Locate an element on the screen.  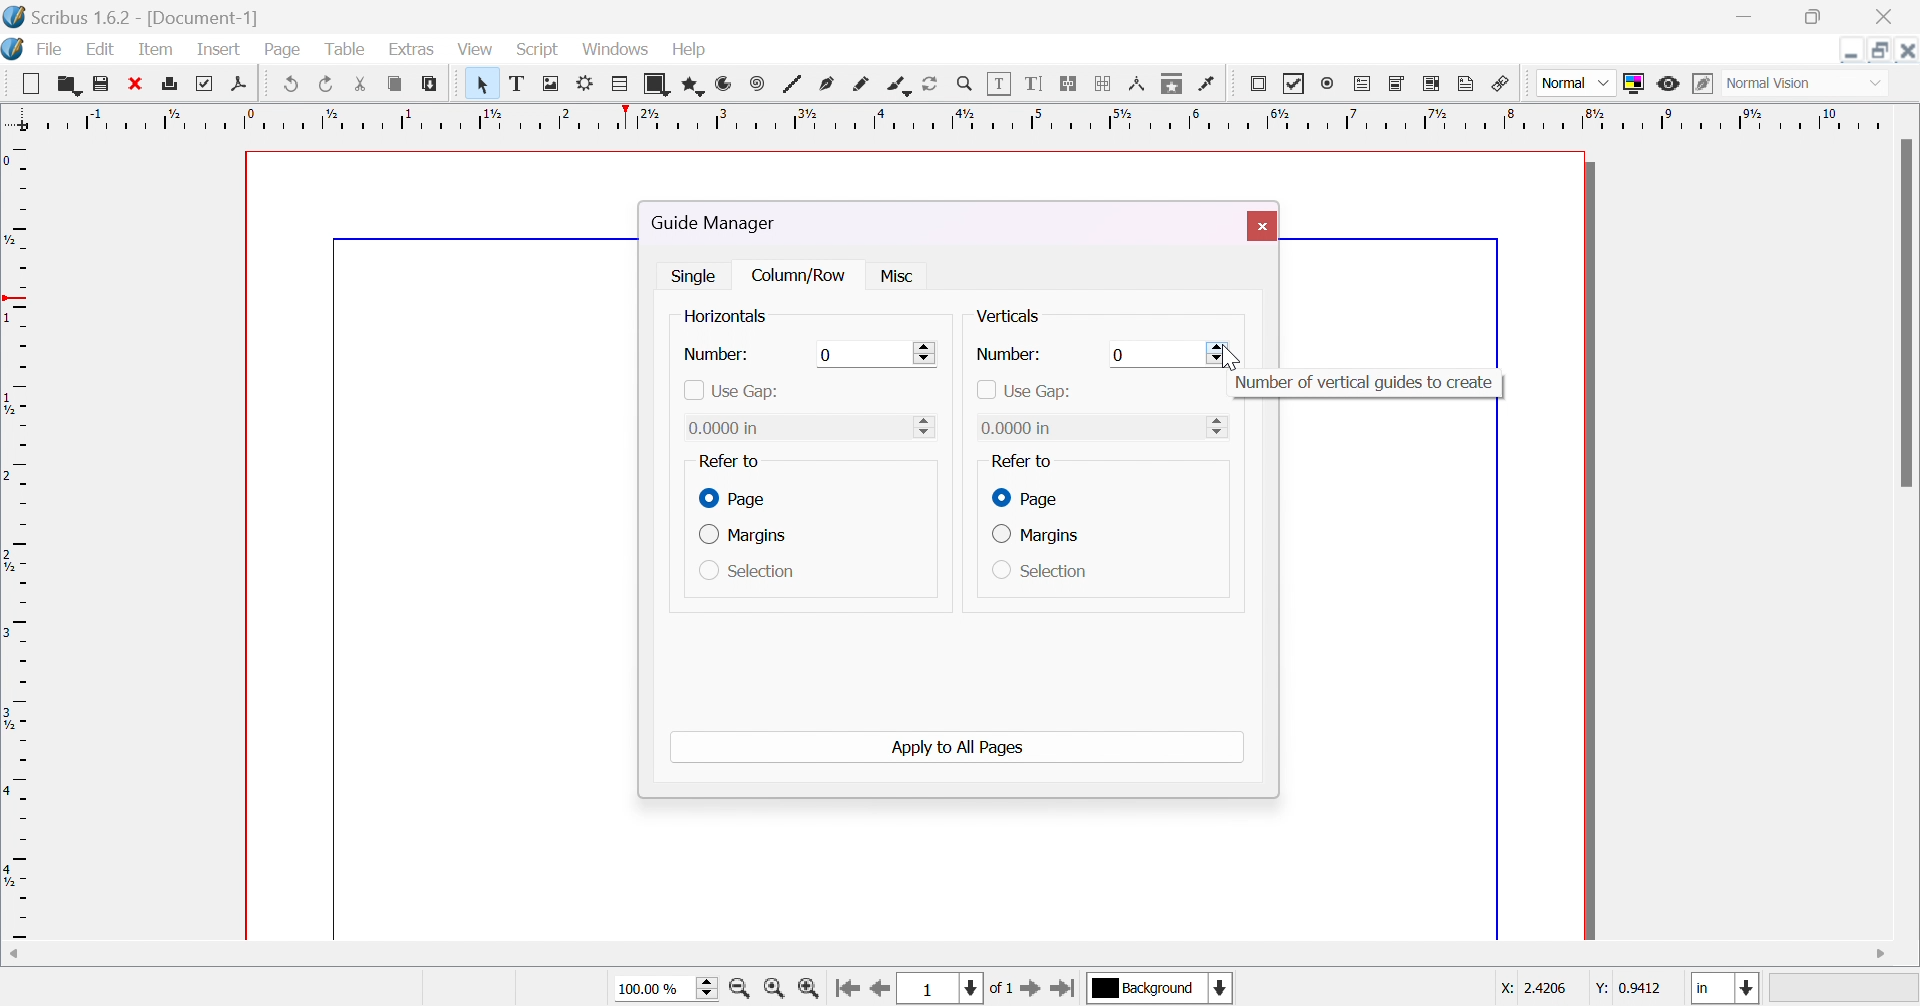
file is located at coordinates (52, 50).